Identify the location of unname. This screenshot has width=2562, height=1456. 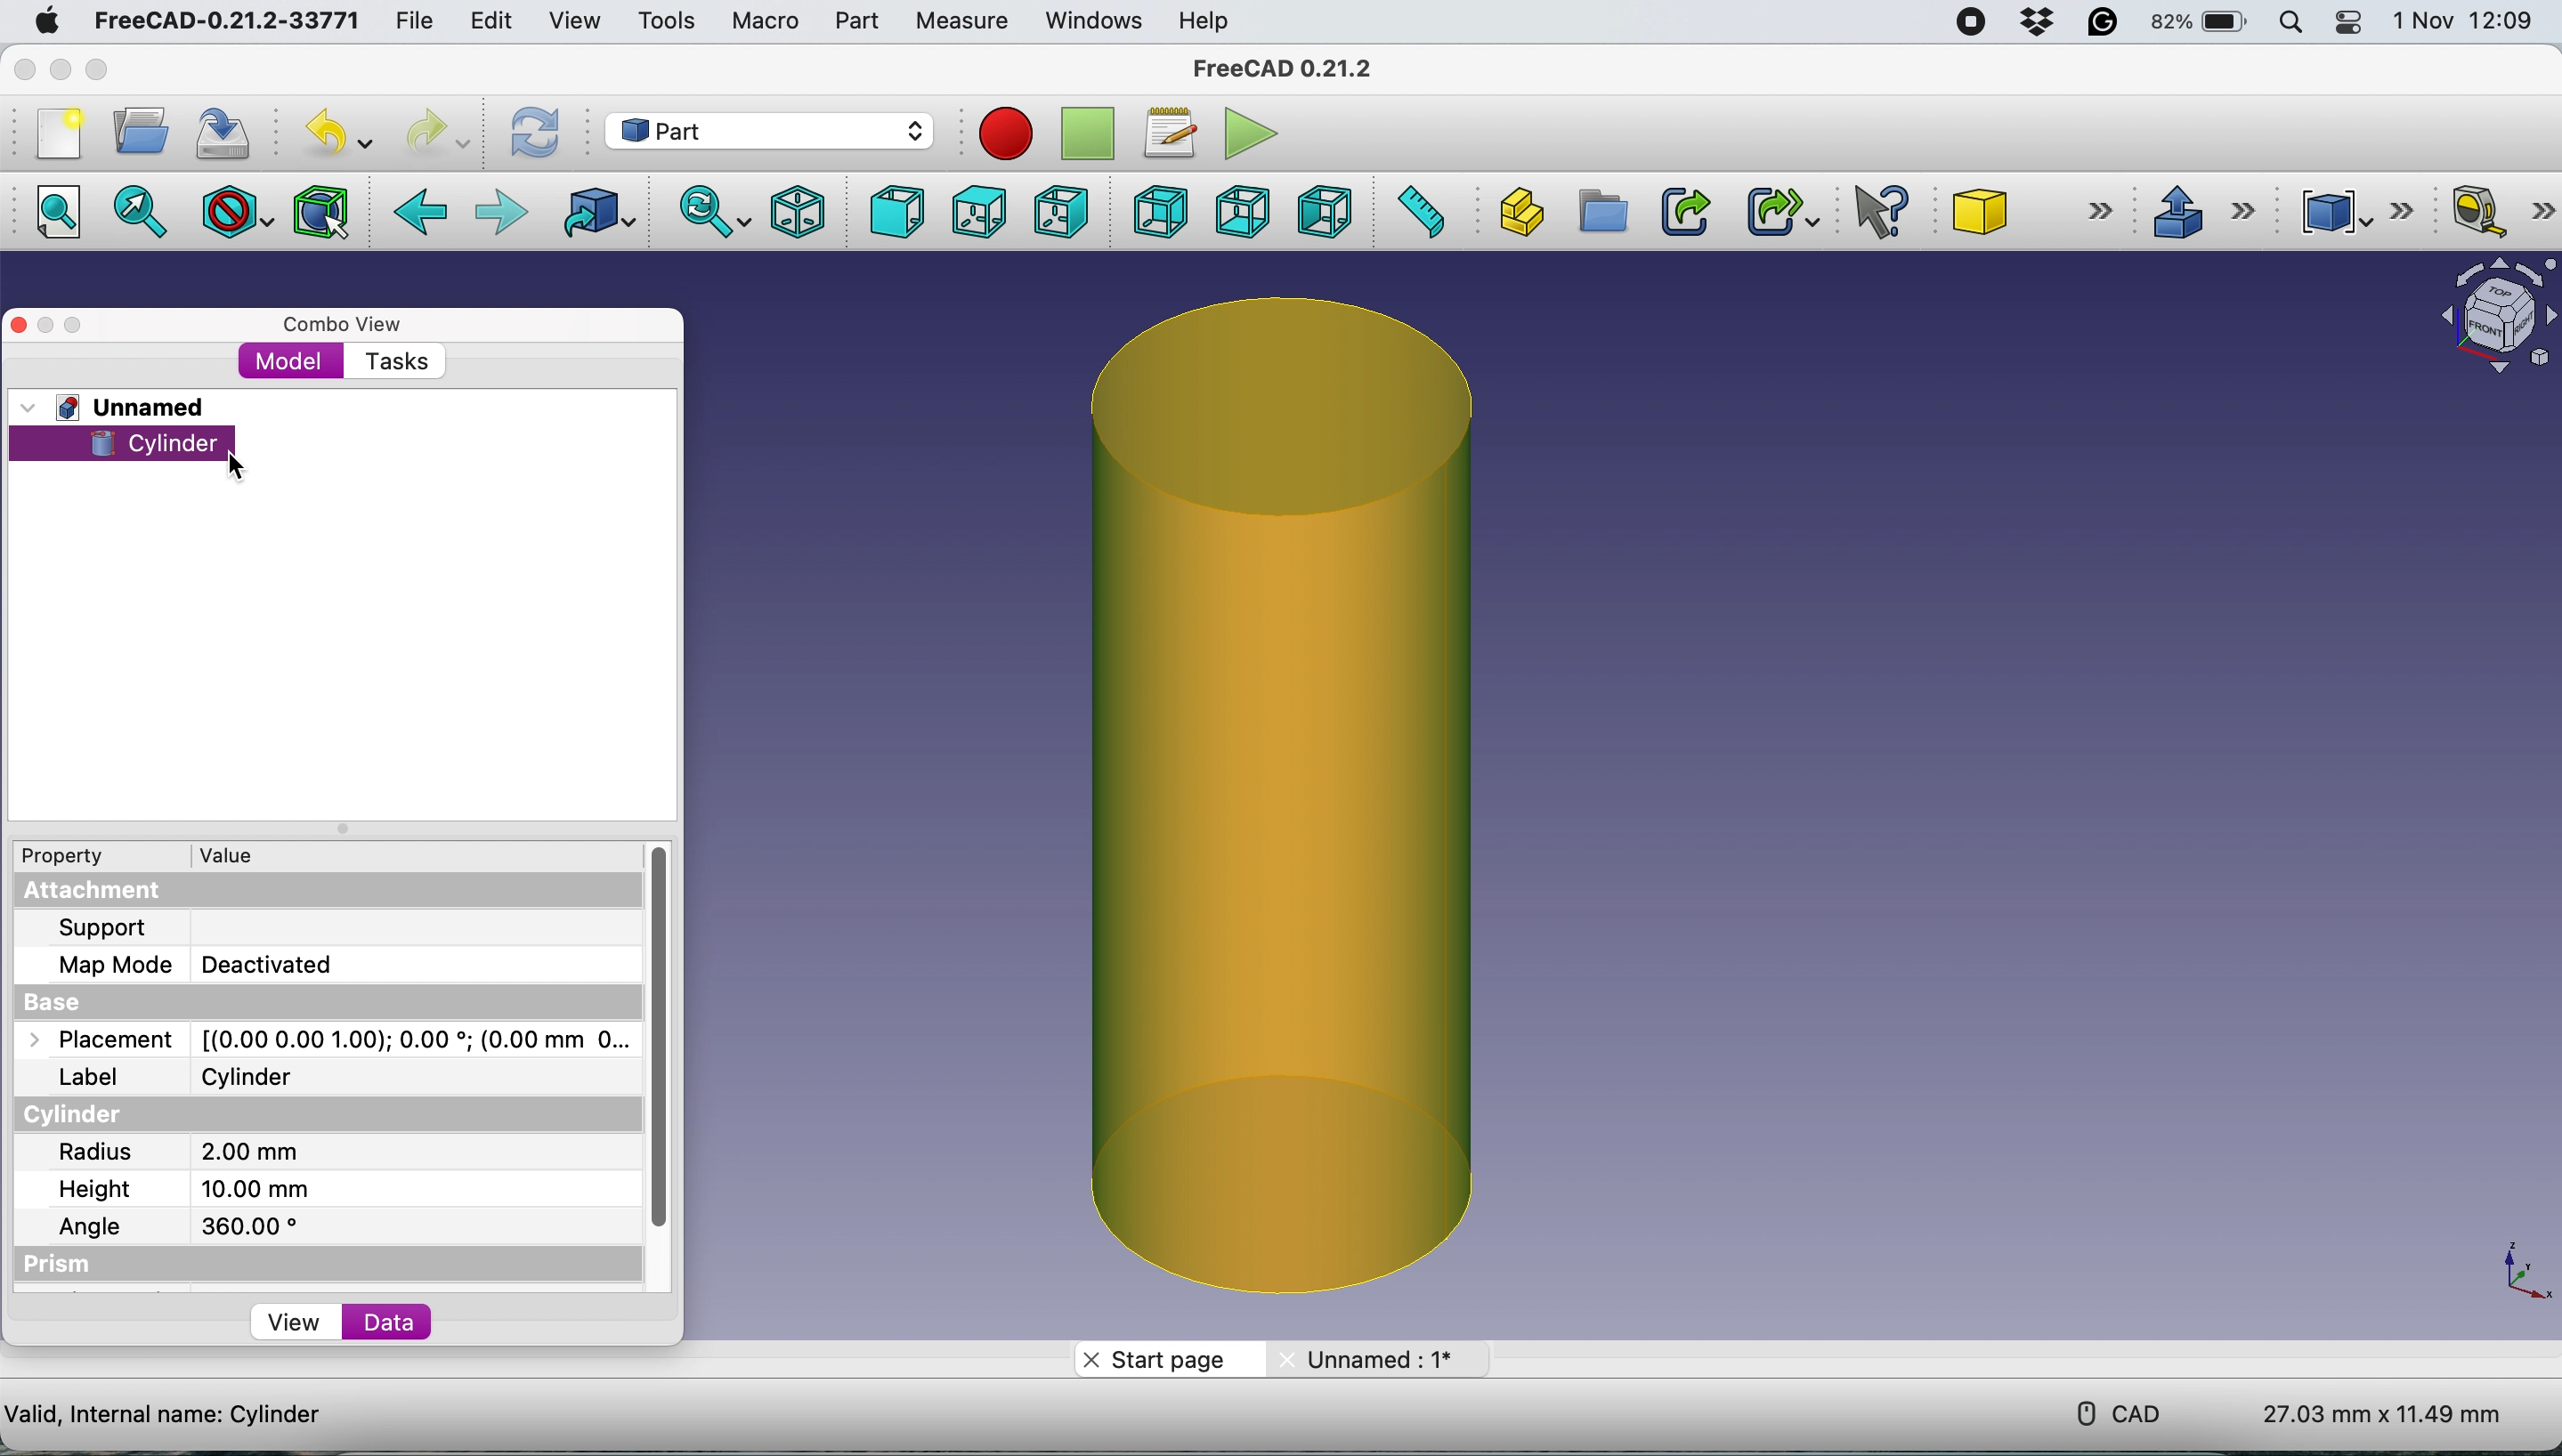
(1373, 1361).